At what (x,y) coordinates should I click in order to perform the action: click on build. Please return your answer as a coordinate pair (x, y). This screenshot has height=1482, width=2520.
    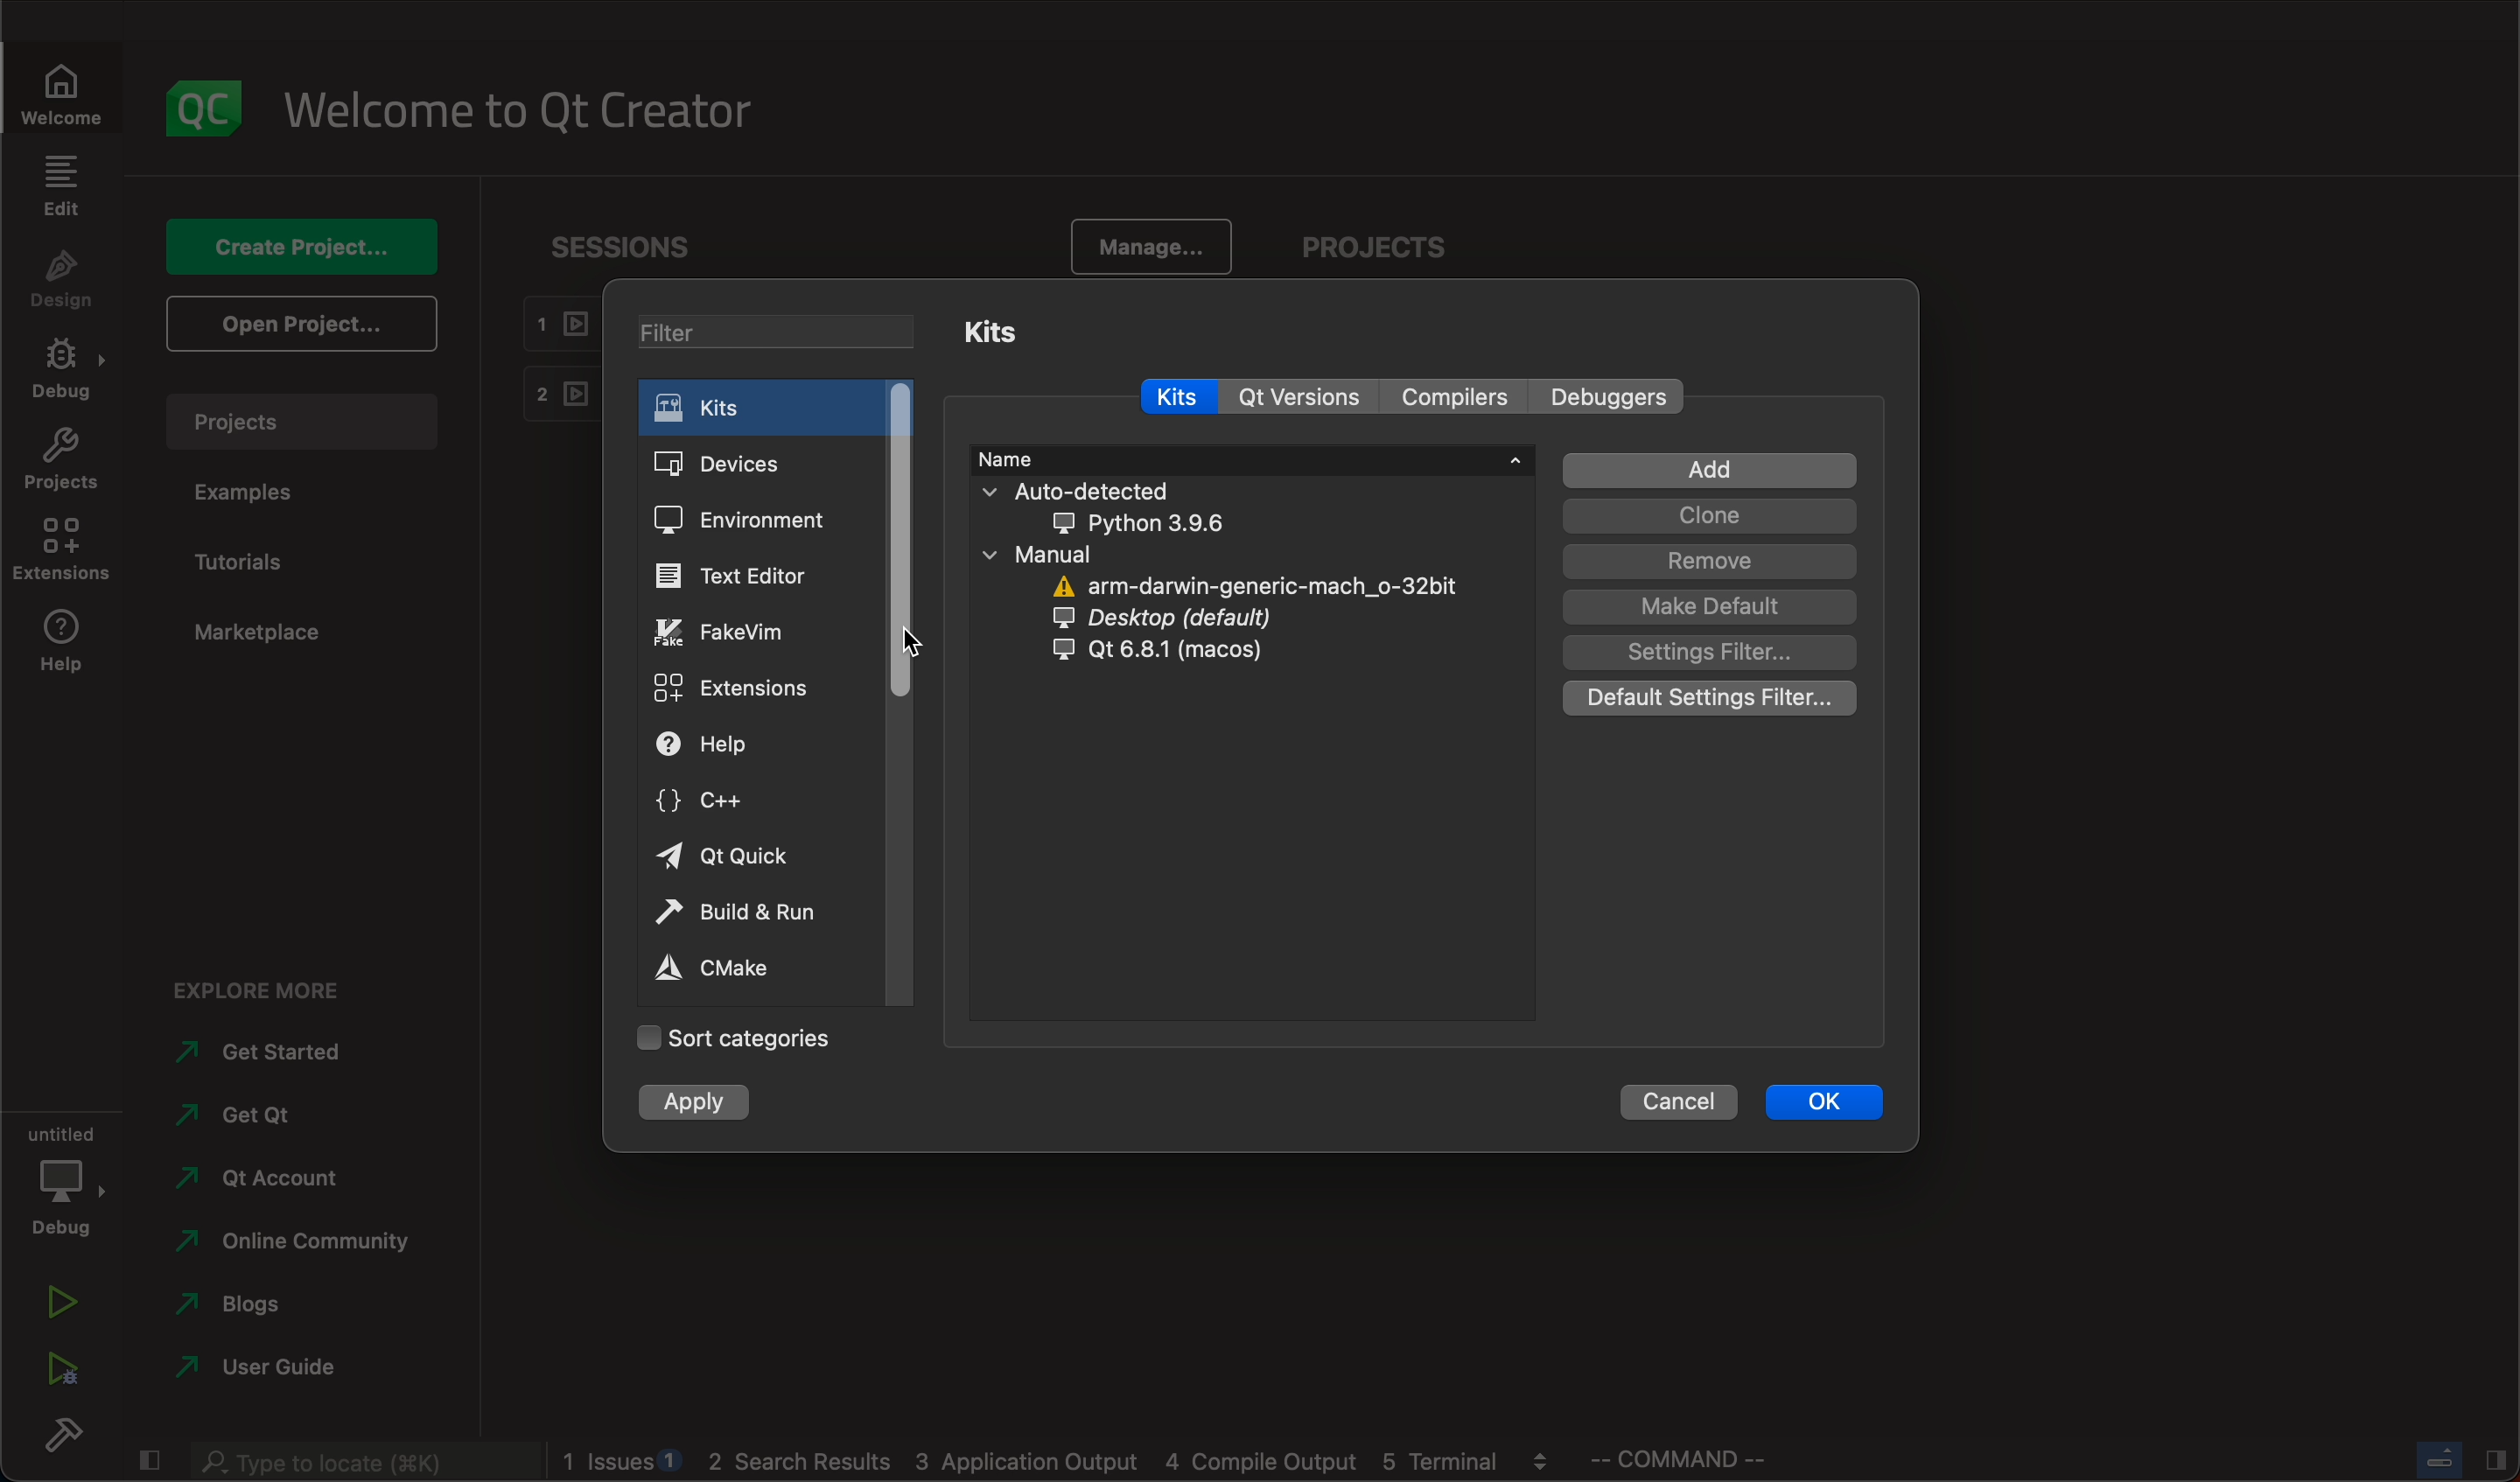
    Looking at the image, I should click on (71, 1440).